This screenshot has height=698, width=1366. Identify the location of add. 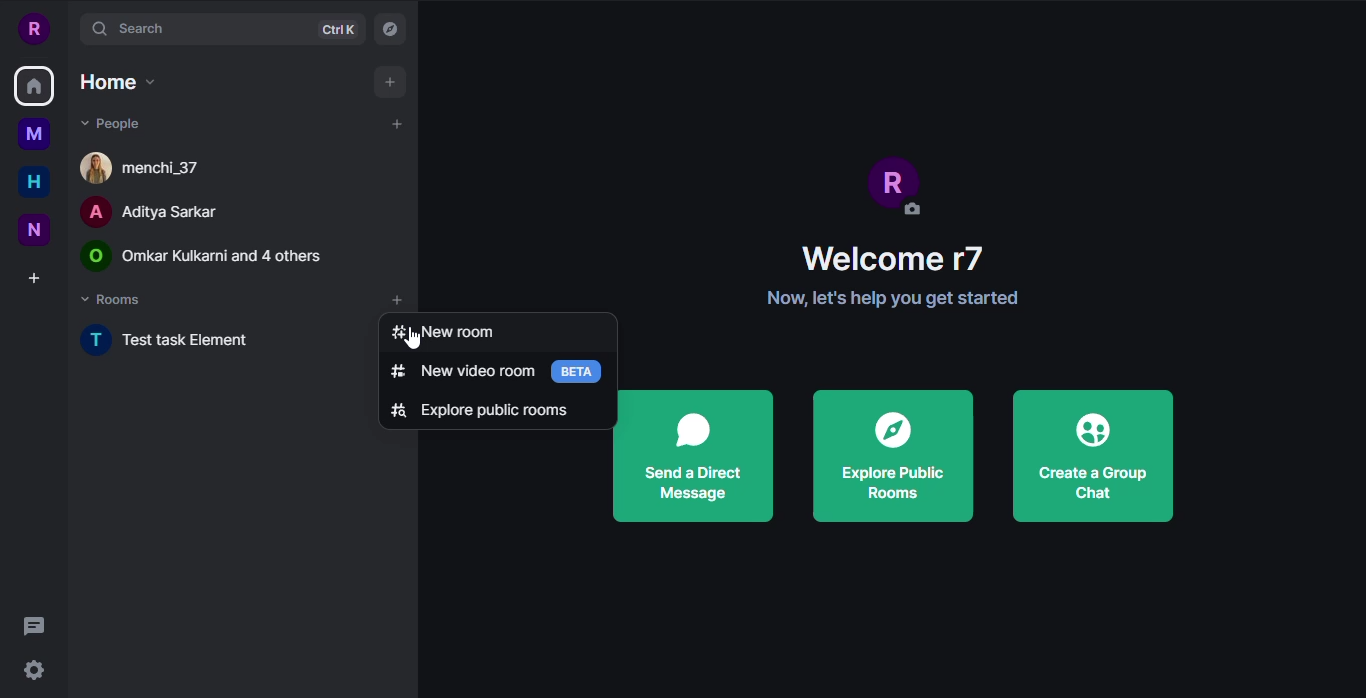
(396, 124).